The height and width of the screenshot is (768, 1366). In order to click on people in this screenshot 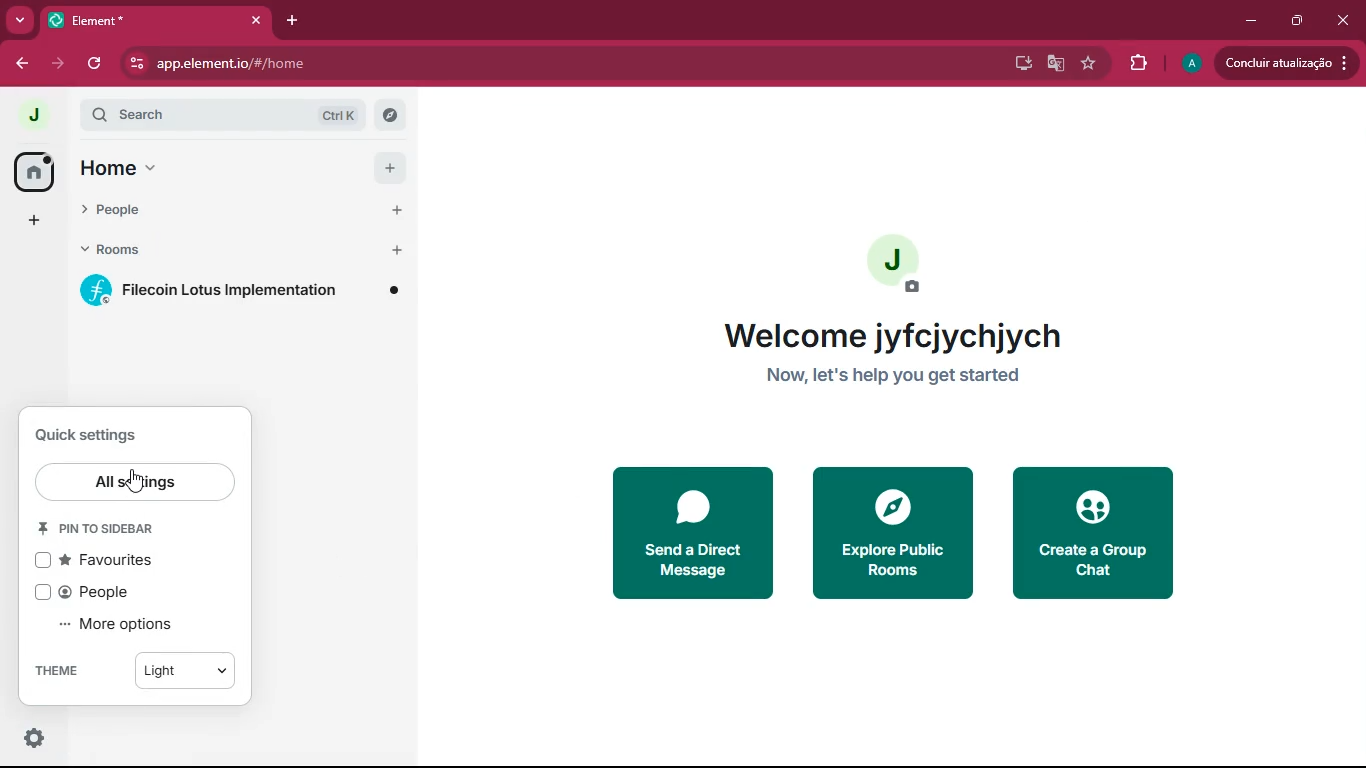, I will do `click(240, 213)`.